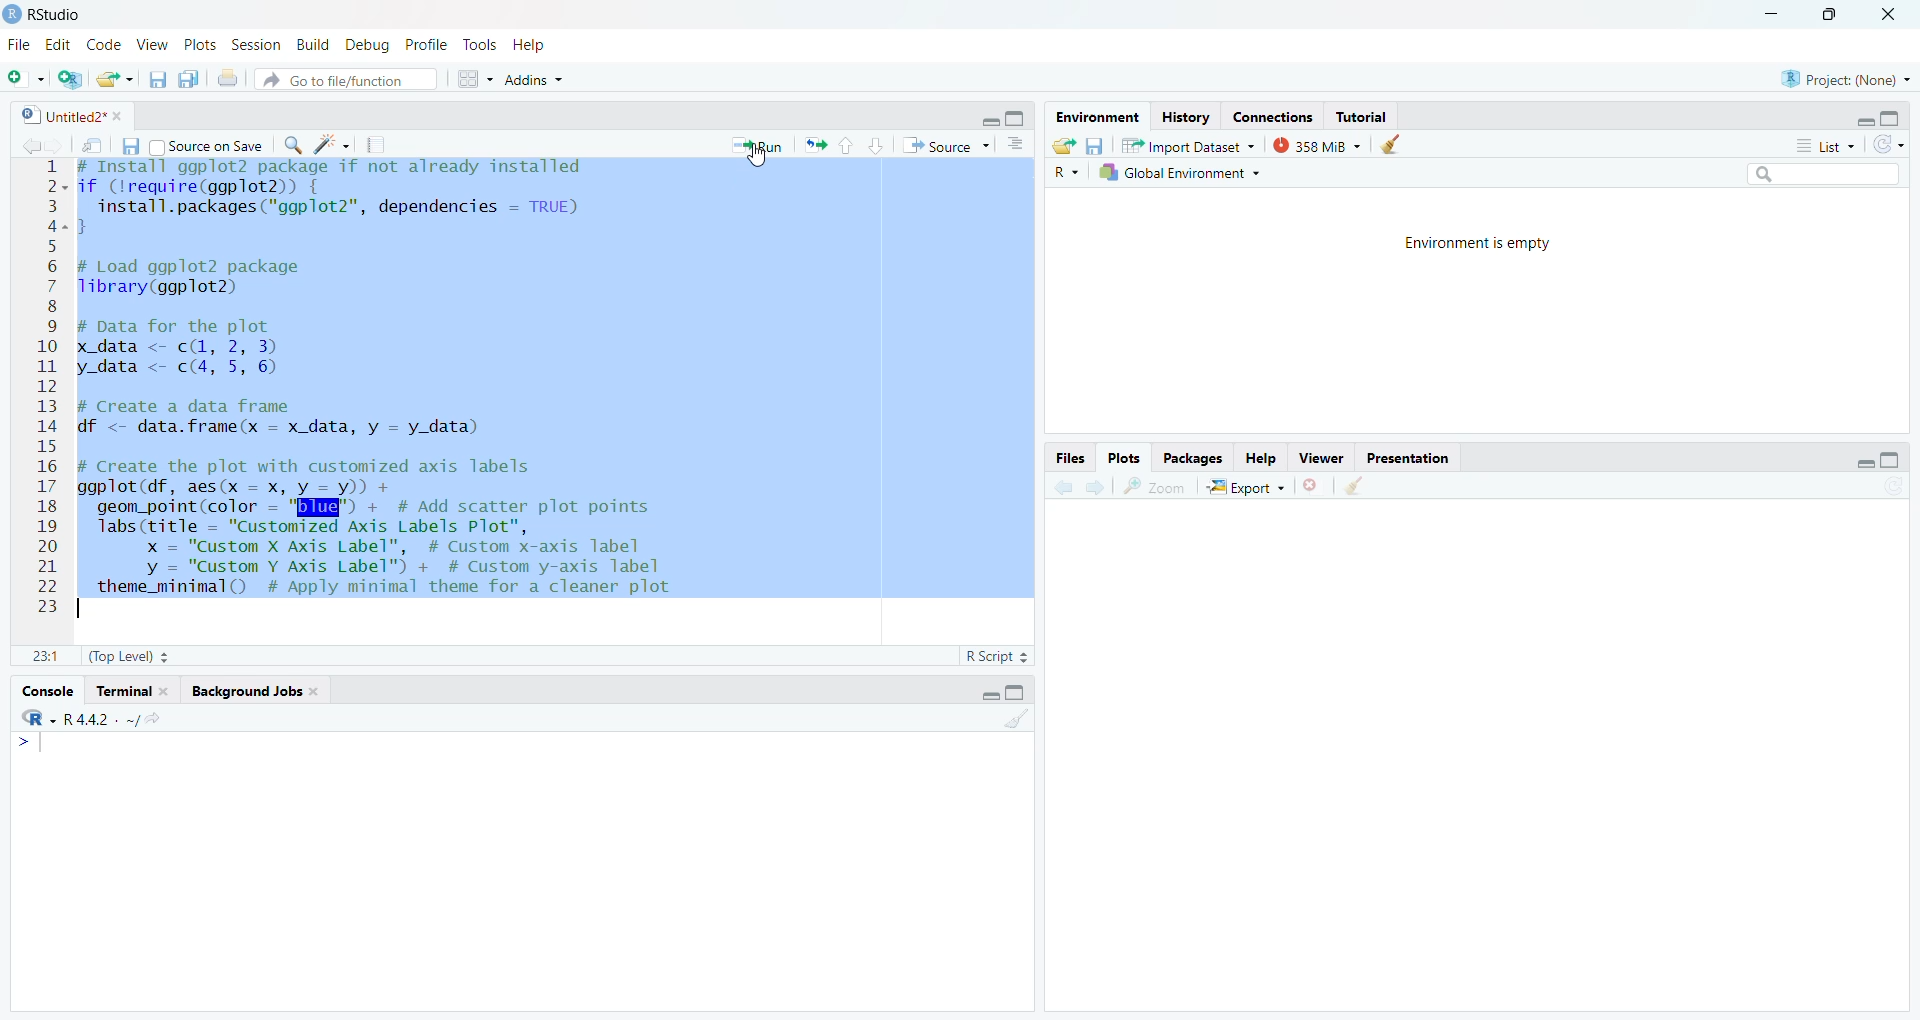  Describe the element at coordinates (539, 81) in the screenshot. I see `Addins ~` at that location.